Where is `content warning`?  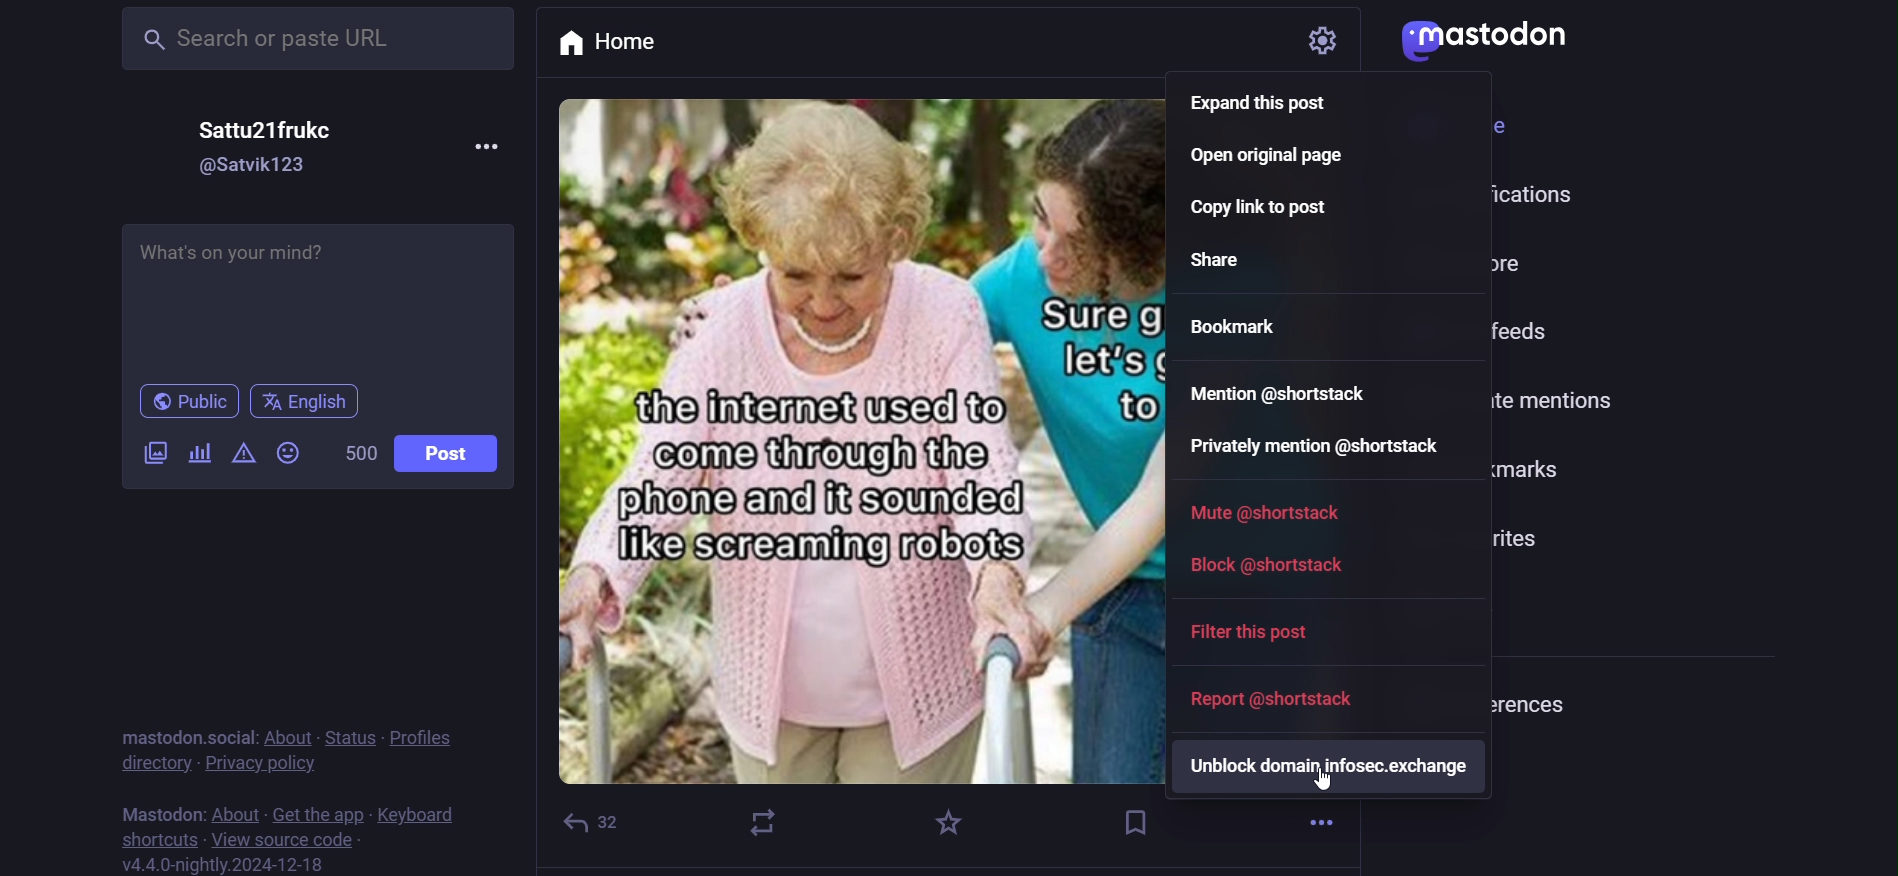 content warning is located at coordinates (247, 453).